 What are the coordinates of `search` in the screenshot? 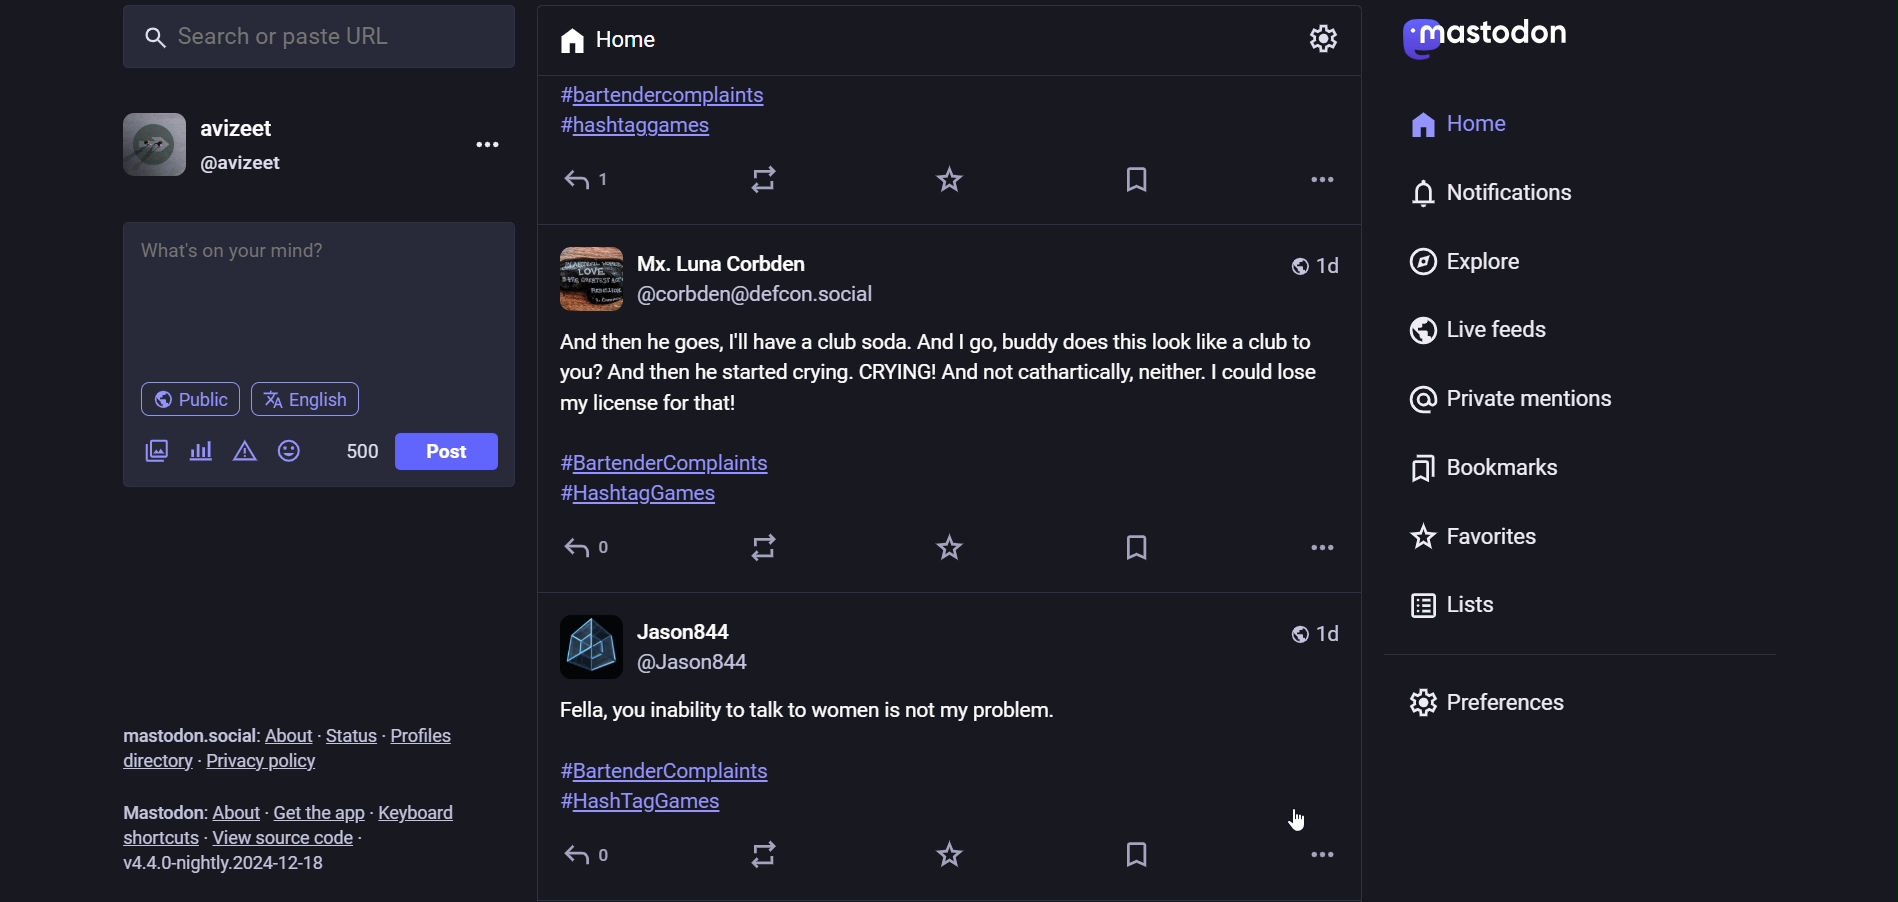 It's located at (315, 44).